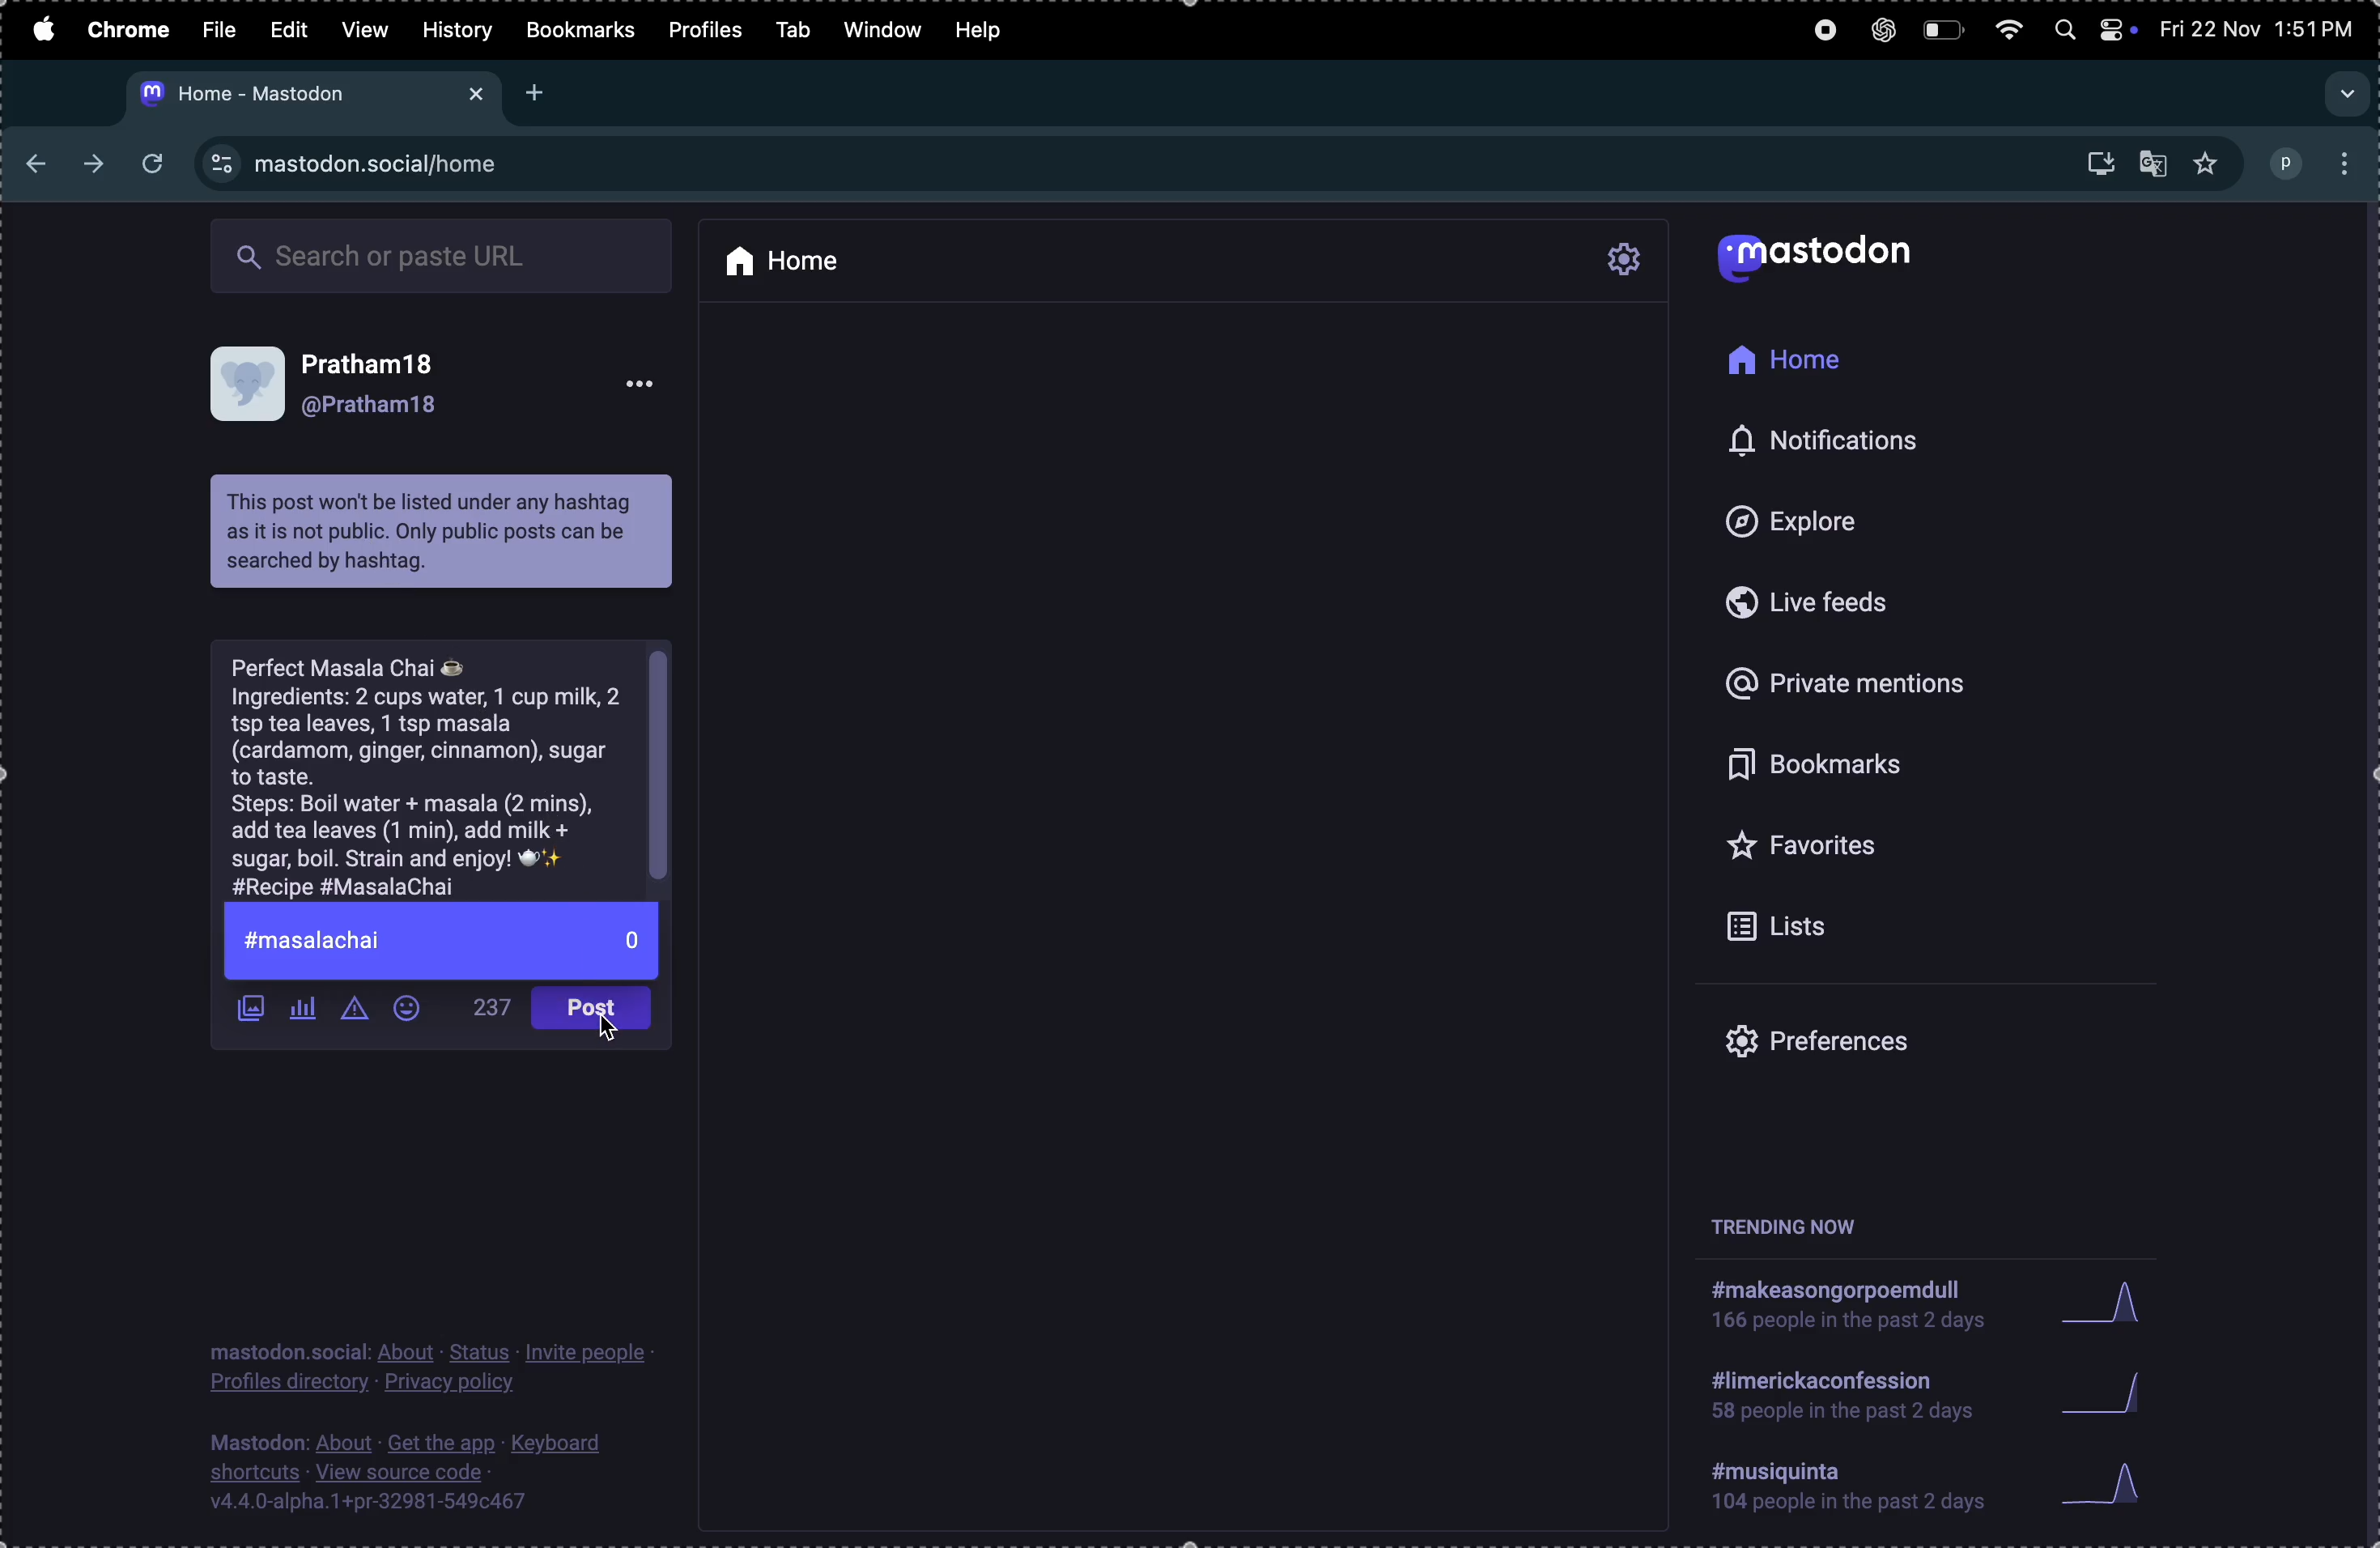 Image resolution: width=2380 pixels, height=1548 pixels. Describe the element at coordinates (584, 29) in the screenshot. I see `bookmarks` at that location.